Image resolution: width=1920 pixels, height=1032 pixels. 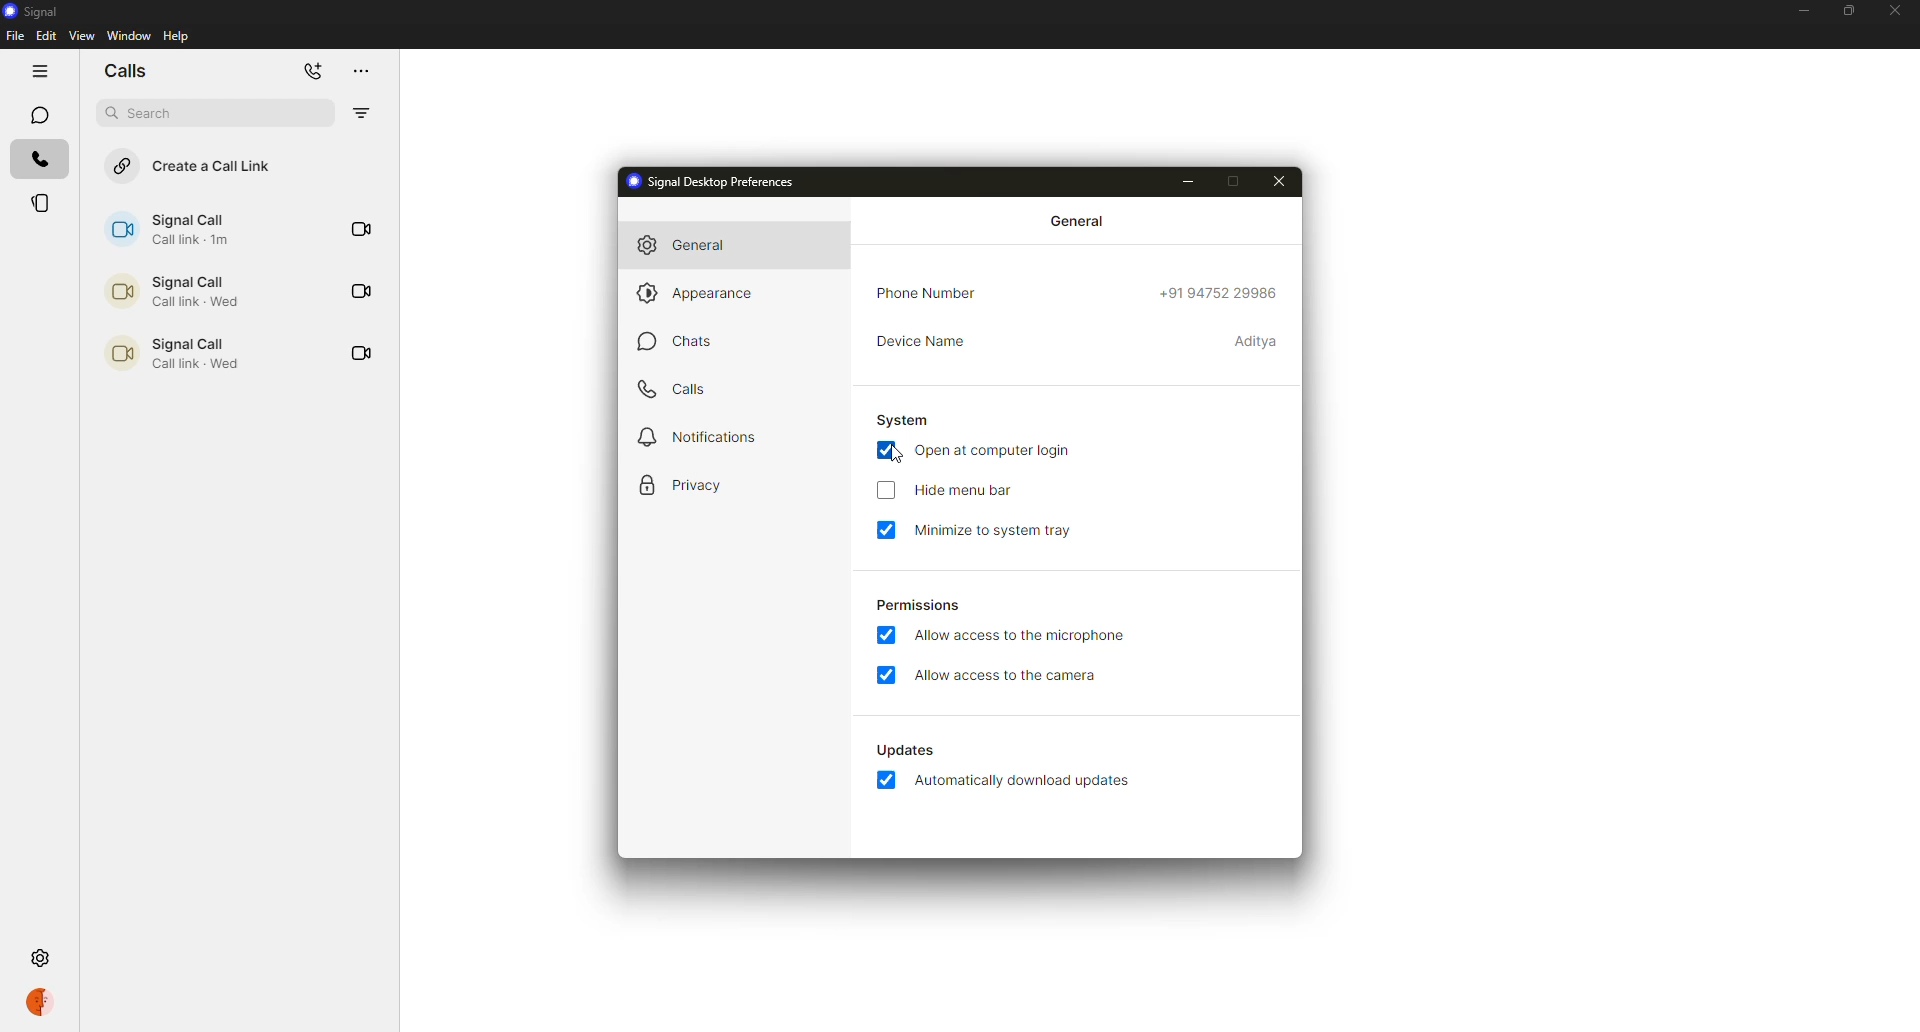 I want to click on minimize to system tray, so click(x=994, y=531).